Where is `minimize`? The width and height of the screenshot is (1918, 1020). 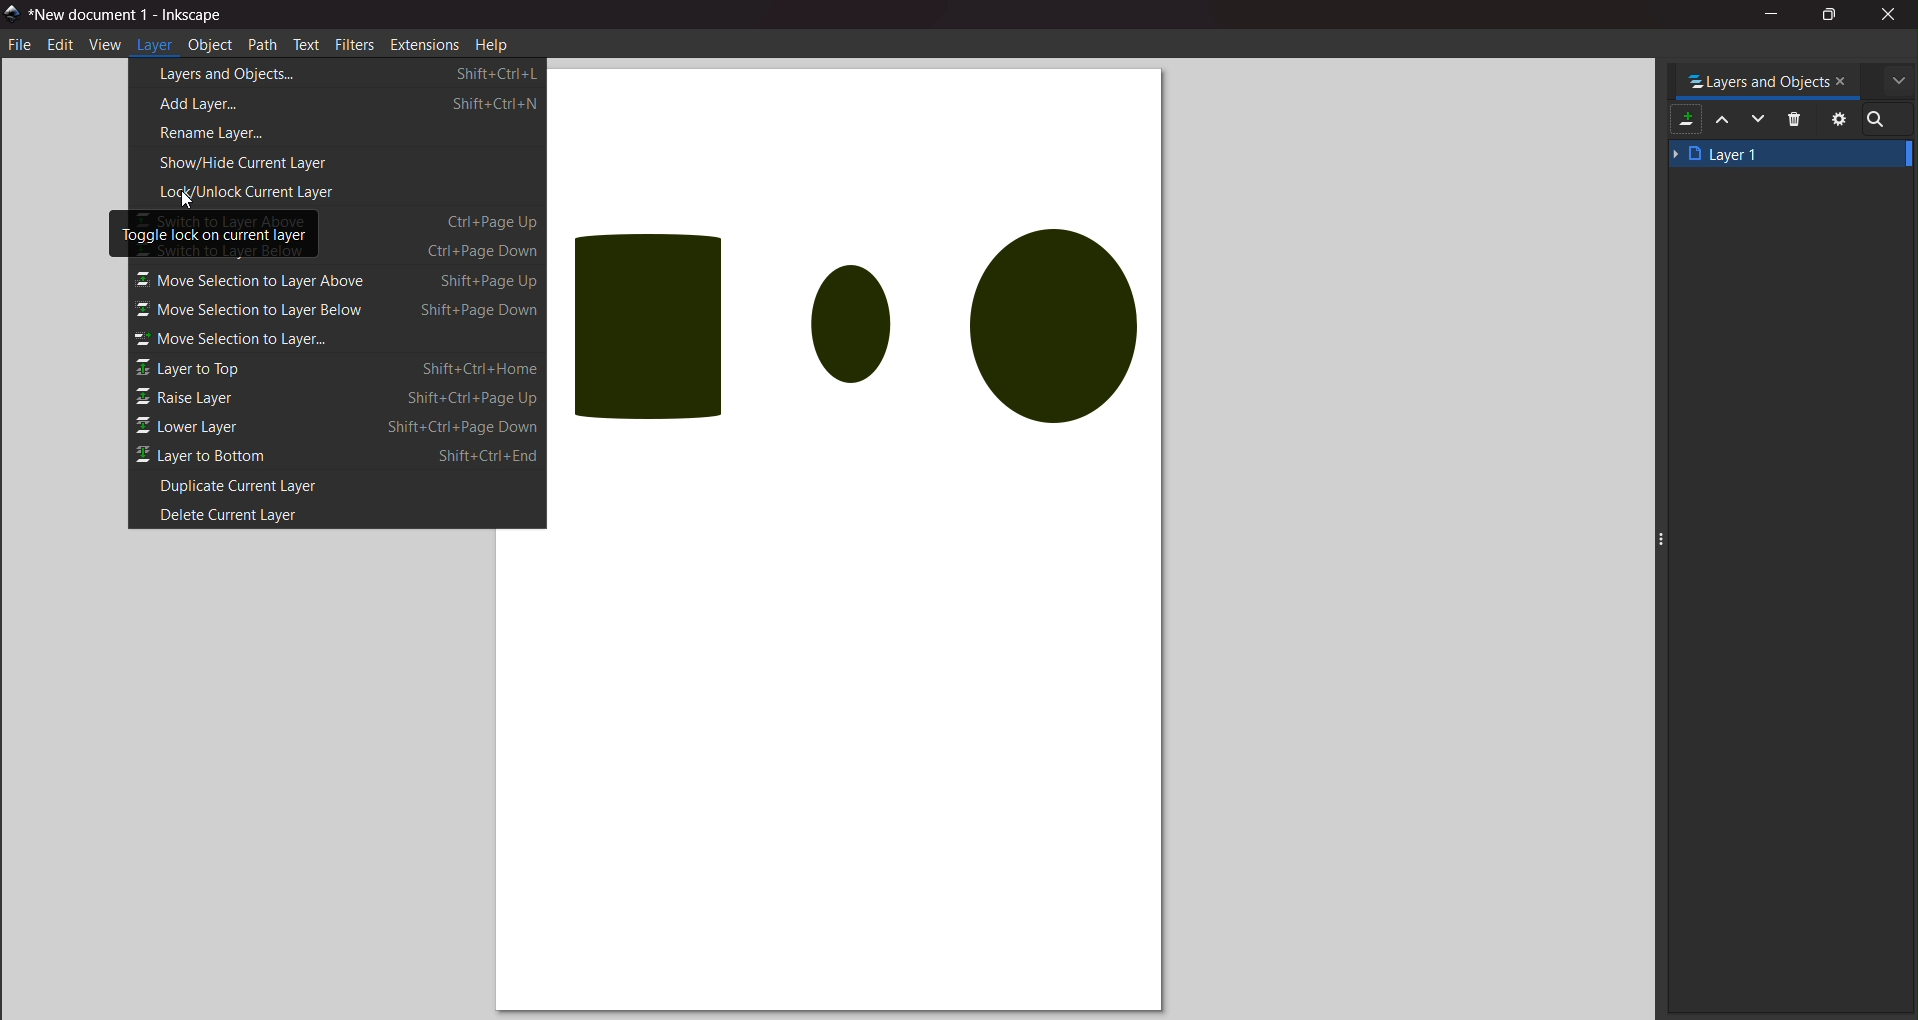
minimize is located at coordinates (1772, 16).